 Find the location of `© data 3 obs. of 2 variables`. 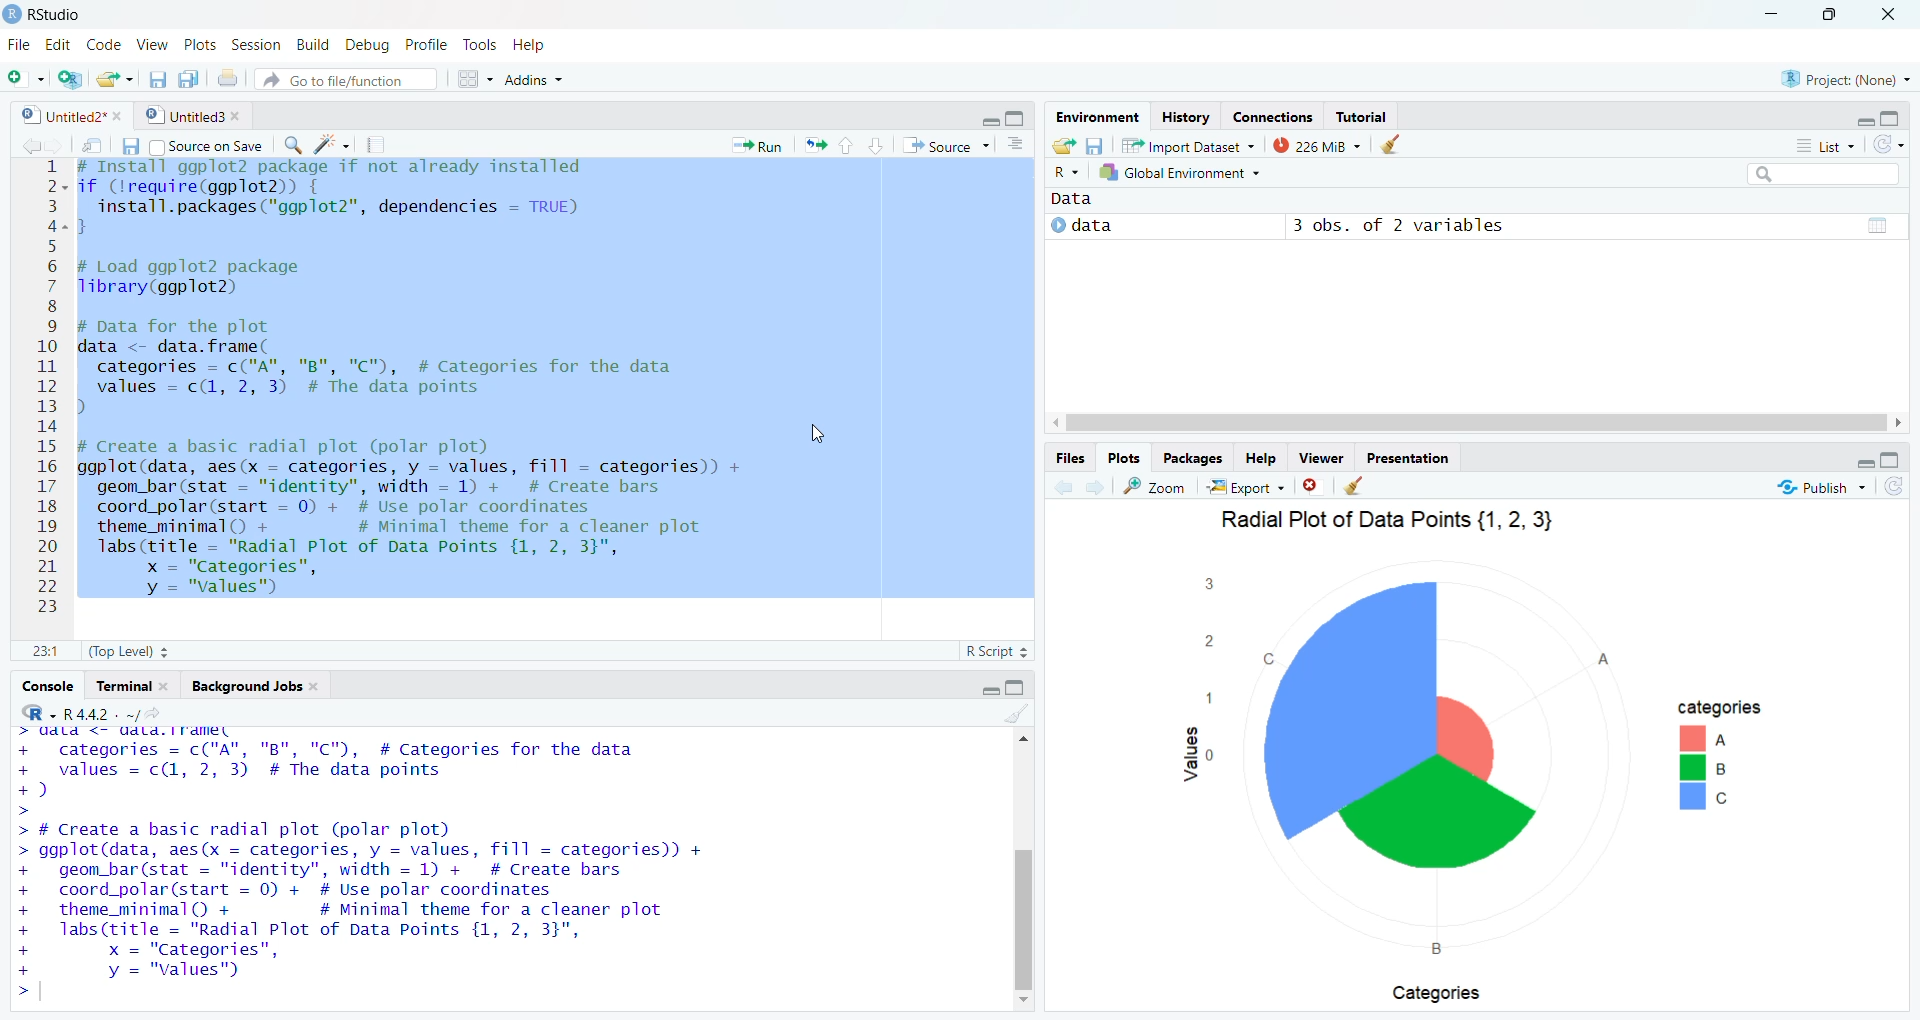

© data 3 obs. of 2 variables is located at coordinates (1481, 225).